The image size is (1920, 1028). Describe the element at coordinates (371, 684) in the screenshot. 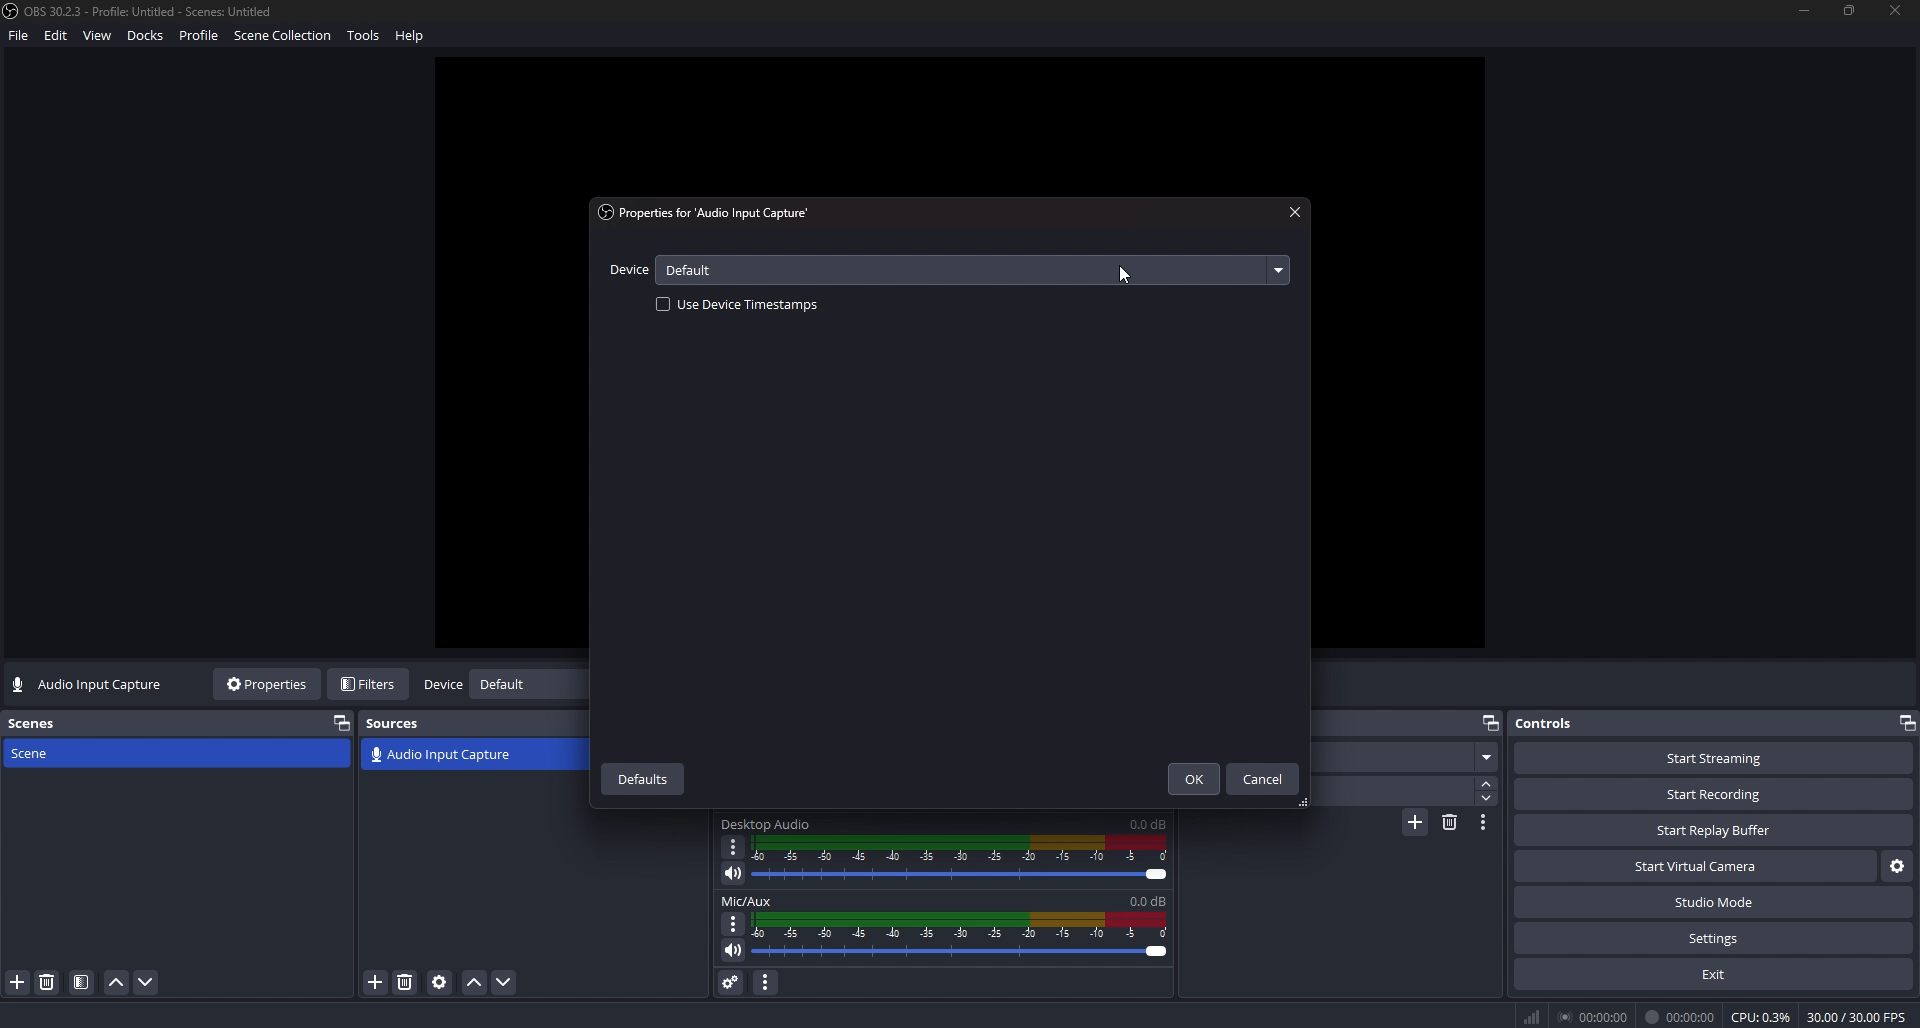

I see `filters` at that location.